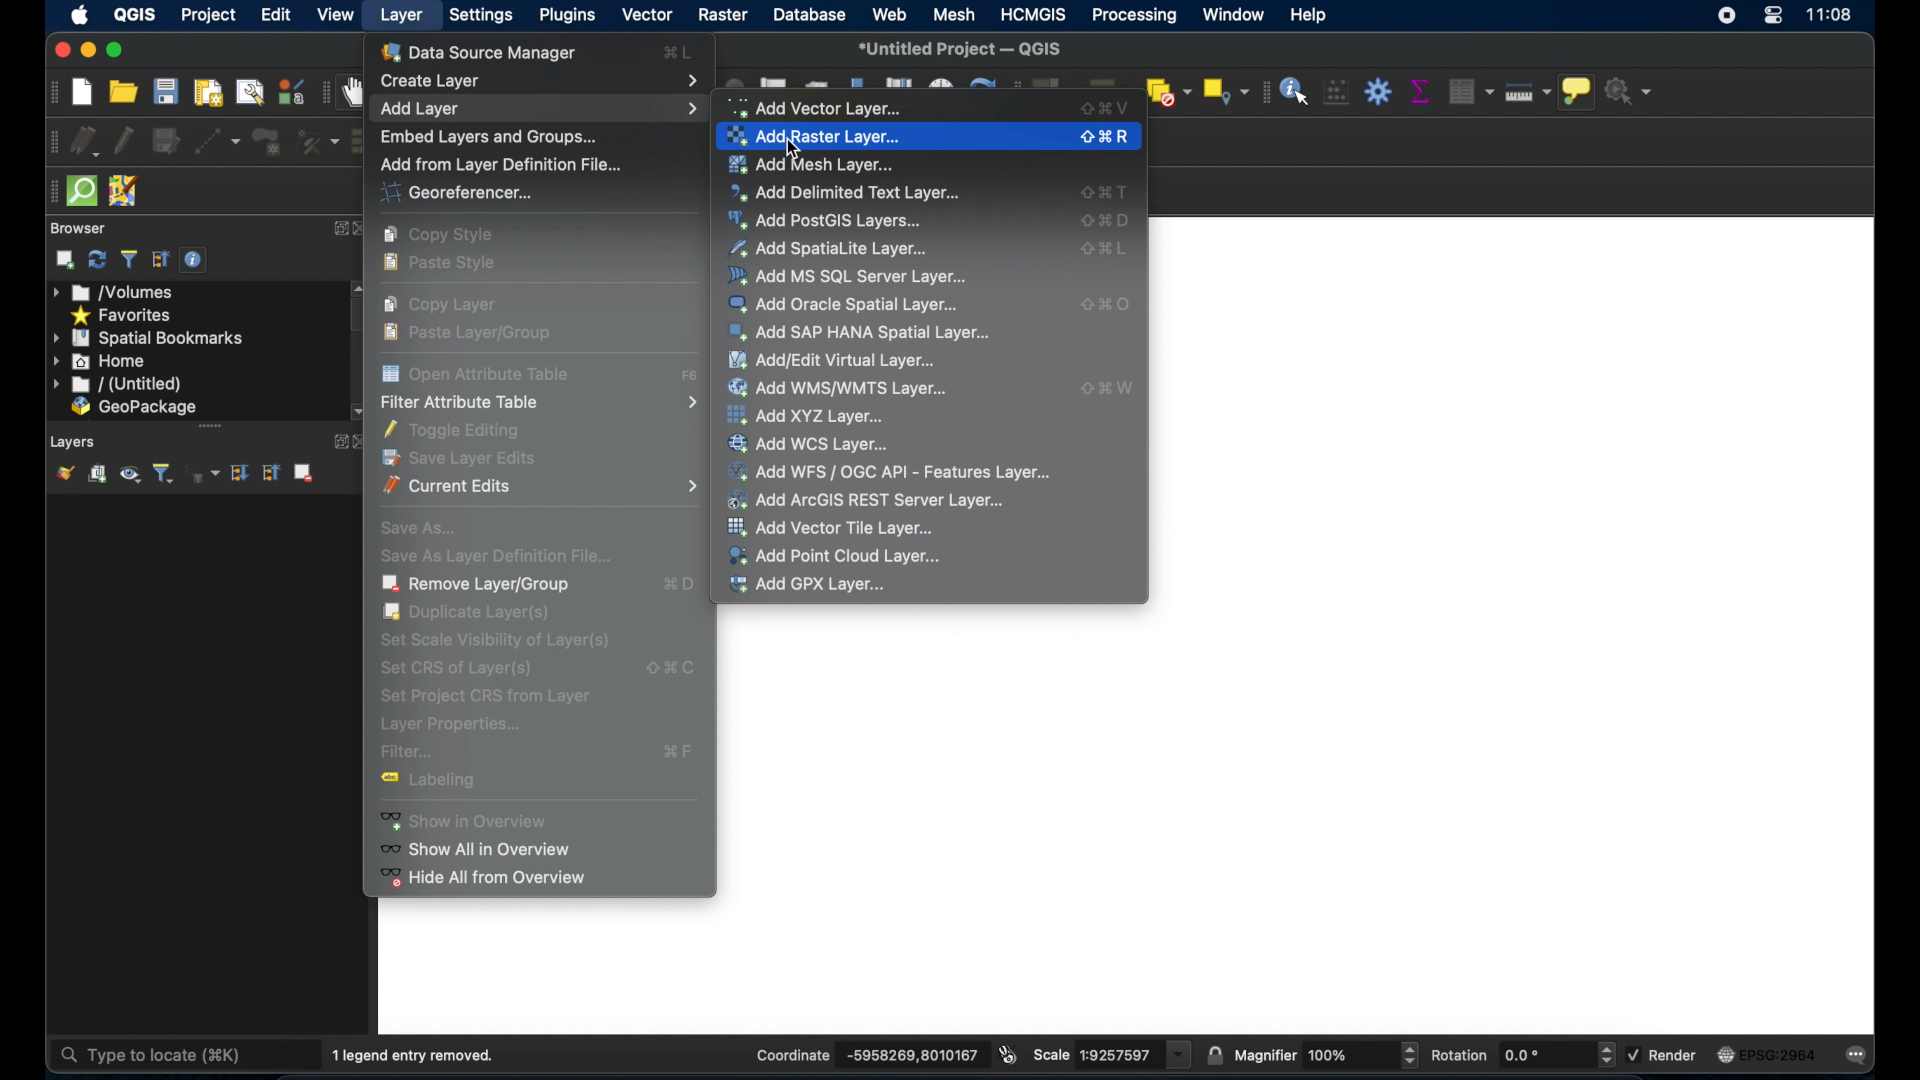 This screenshot has width=1920, height=1080. What do you see at coordinates (484, 849) in the screenshot?
I see `show all in overview` at bounding box center [484, 849].